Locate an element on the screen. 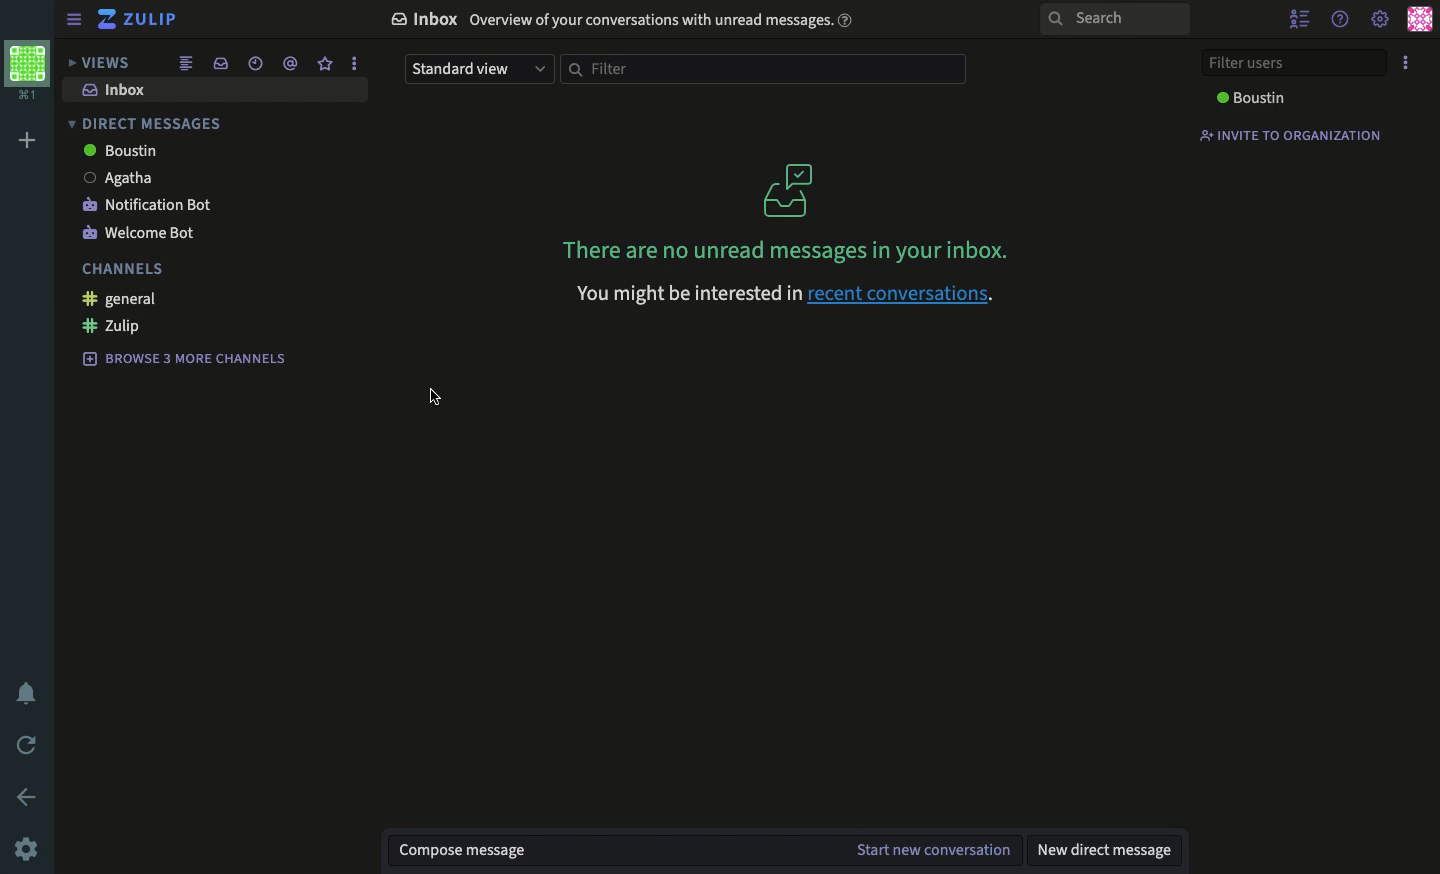 The height and width of the screenshot is (874, 1440). refresh is located at coordinates (31, 746).